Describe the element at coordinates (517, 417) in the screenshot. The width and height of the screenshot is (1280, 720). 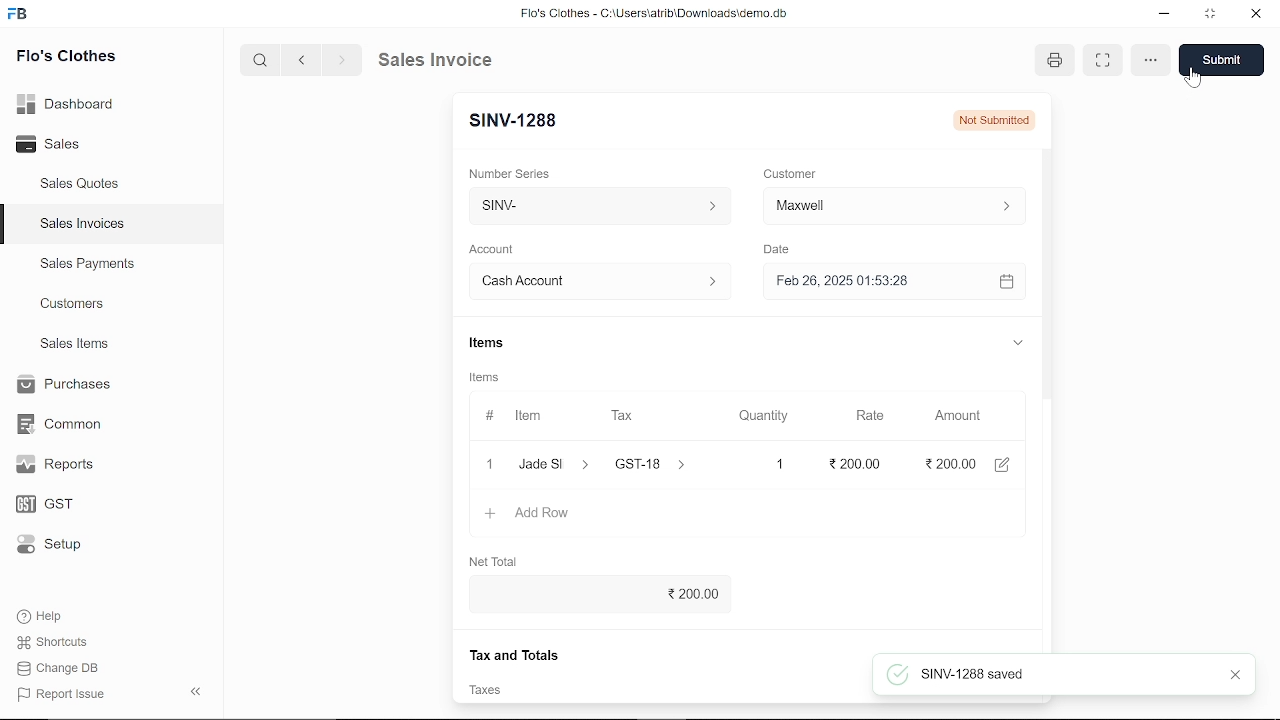
I see `Item` at that location.